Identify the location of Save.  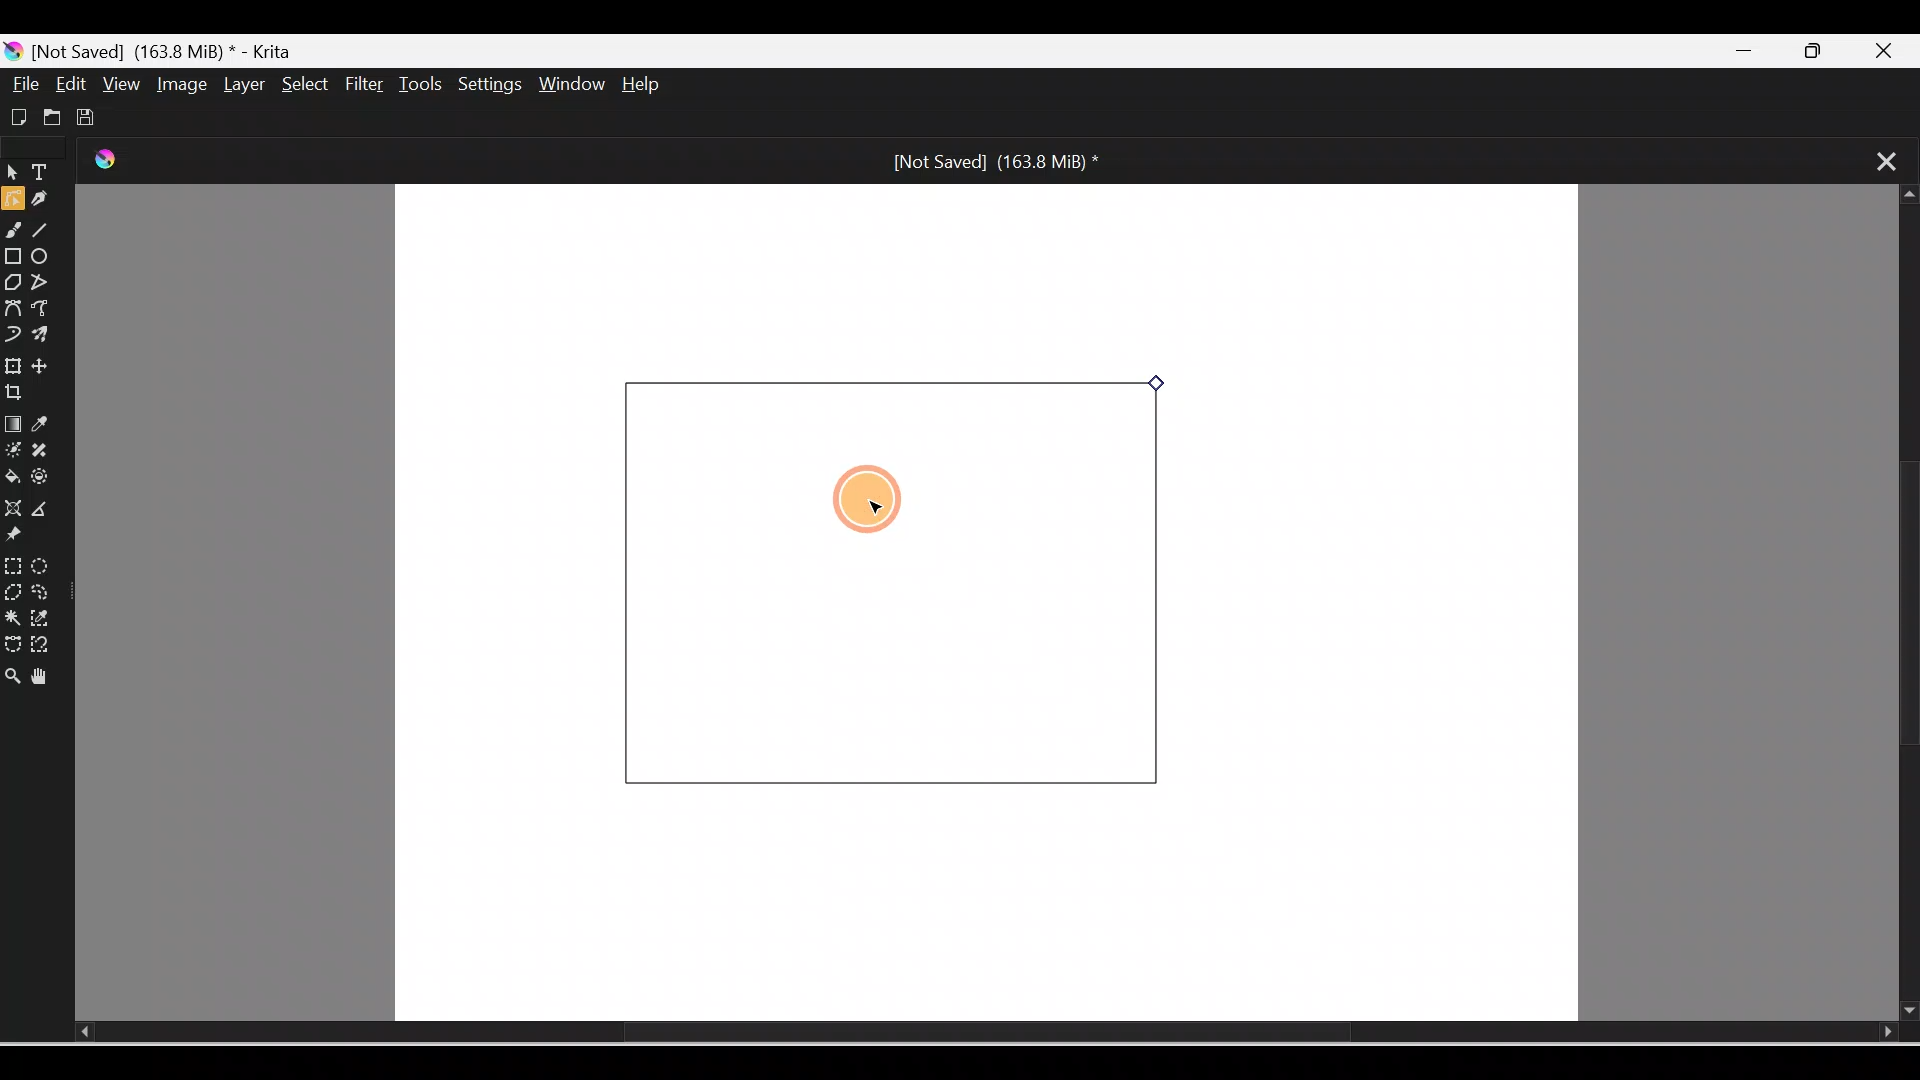
(90, 114).